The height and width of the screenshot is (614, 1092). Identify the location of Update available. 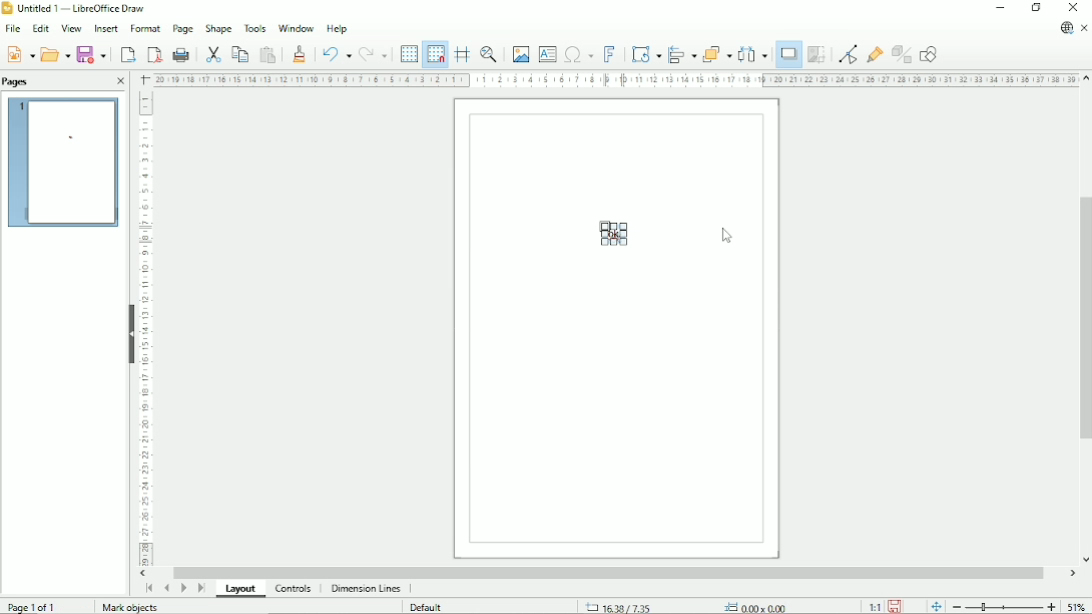
(1066, 27).